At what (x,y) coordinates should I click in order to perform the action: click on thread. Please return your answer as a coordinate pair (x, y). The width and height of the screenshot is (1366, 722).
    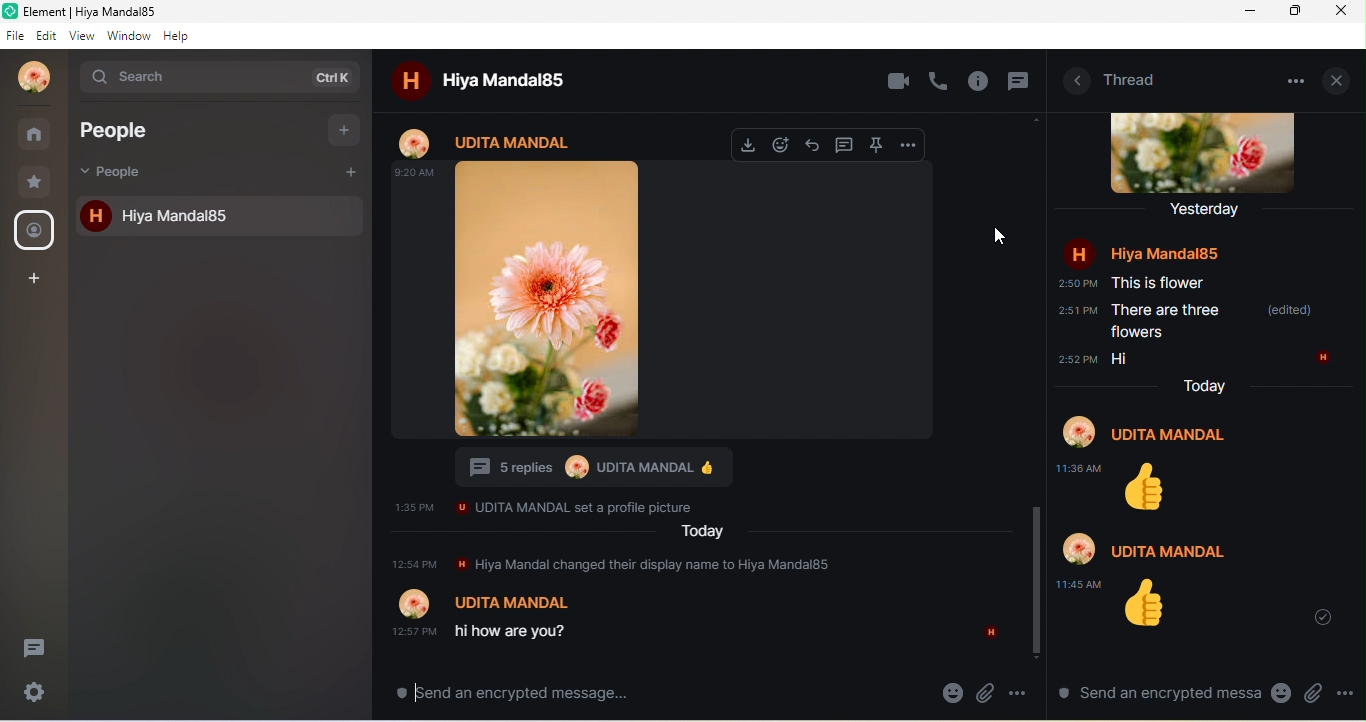
    Looking at the image, I should click on (35, 648).